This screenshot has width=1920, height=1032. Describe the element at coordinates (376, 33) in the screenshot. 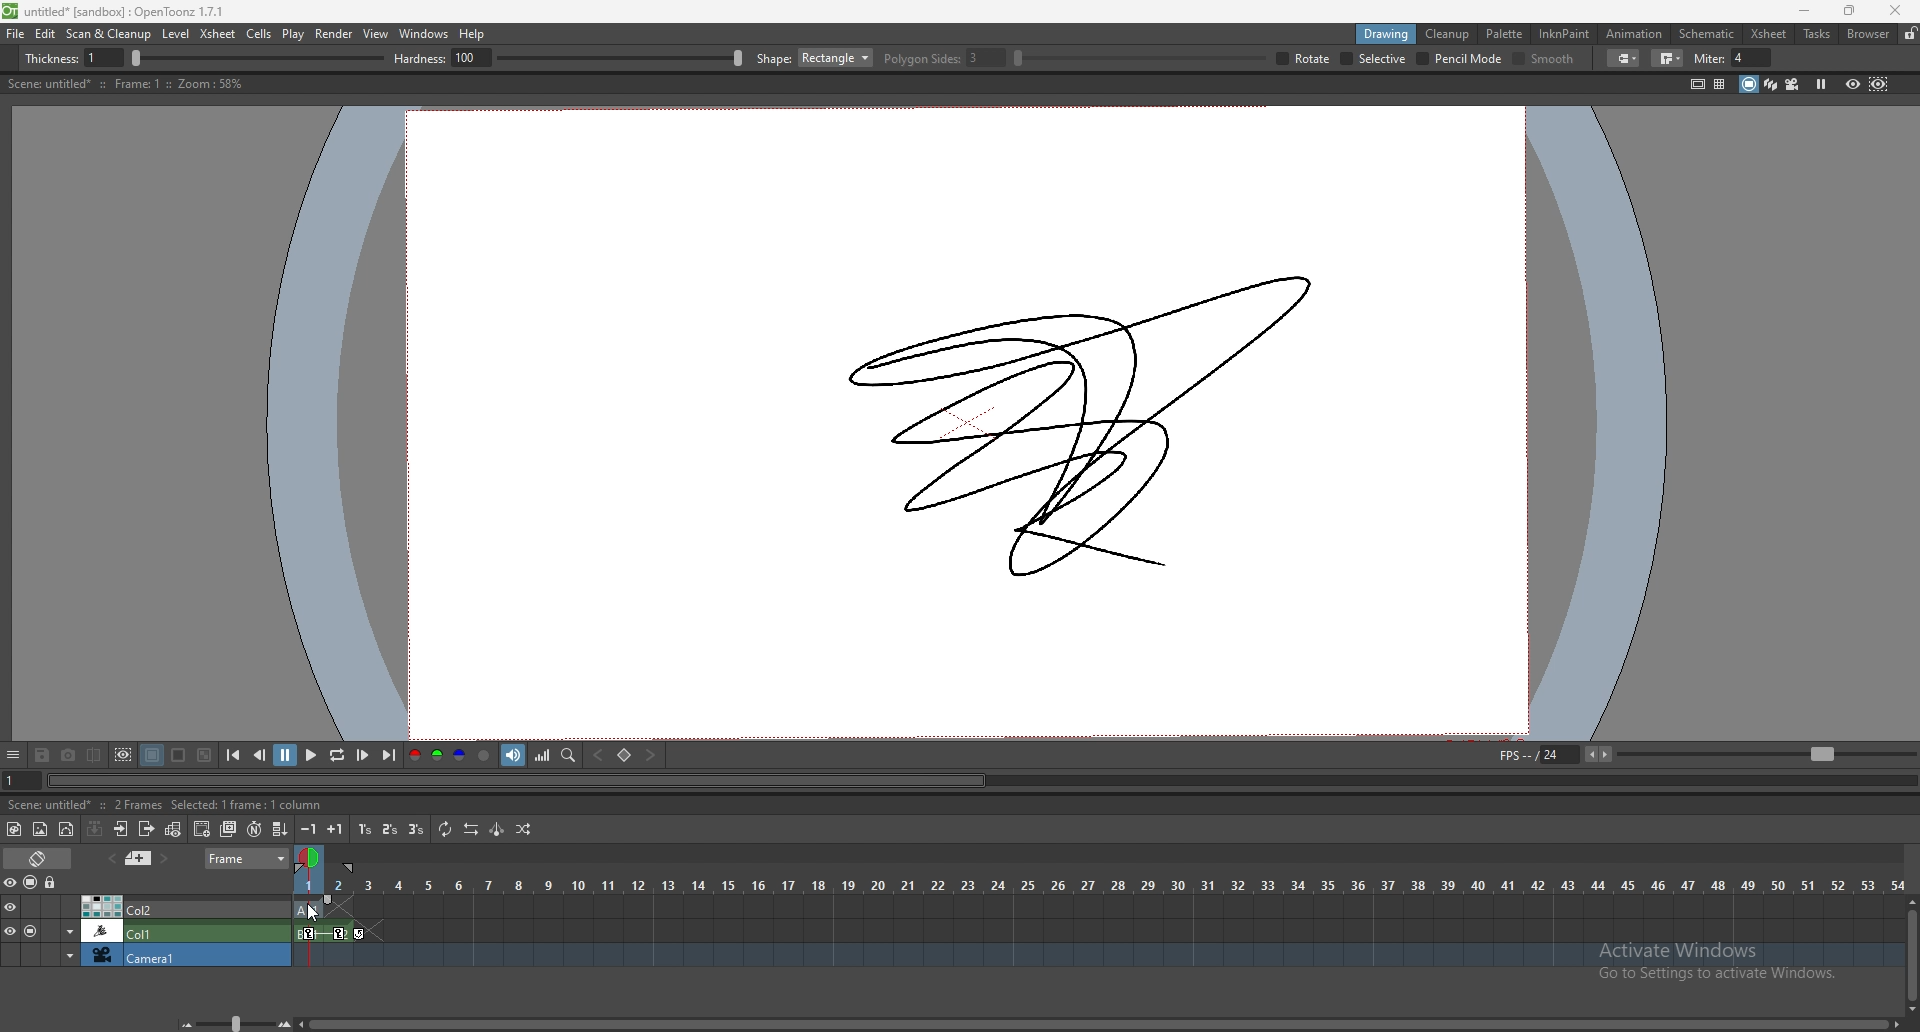

I see `view` at that location.